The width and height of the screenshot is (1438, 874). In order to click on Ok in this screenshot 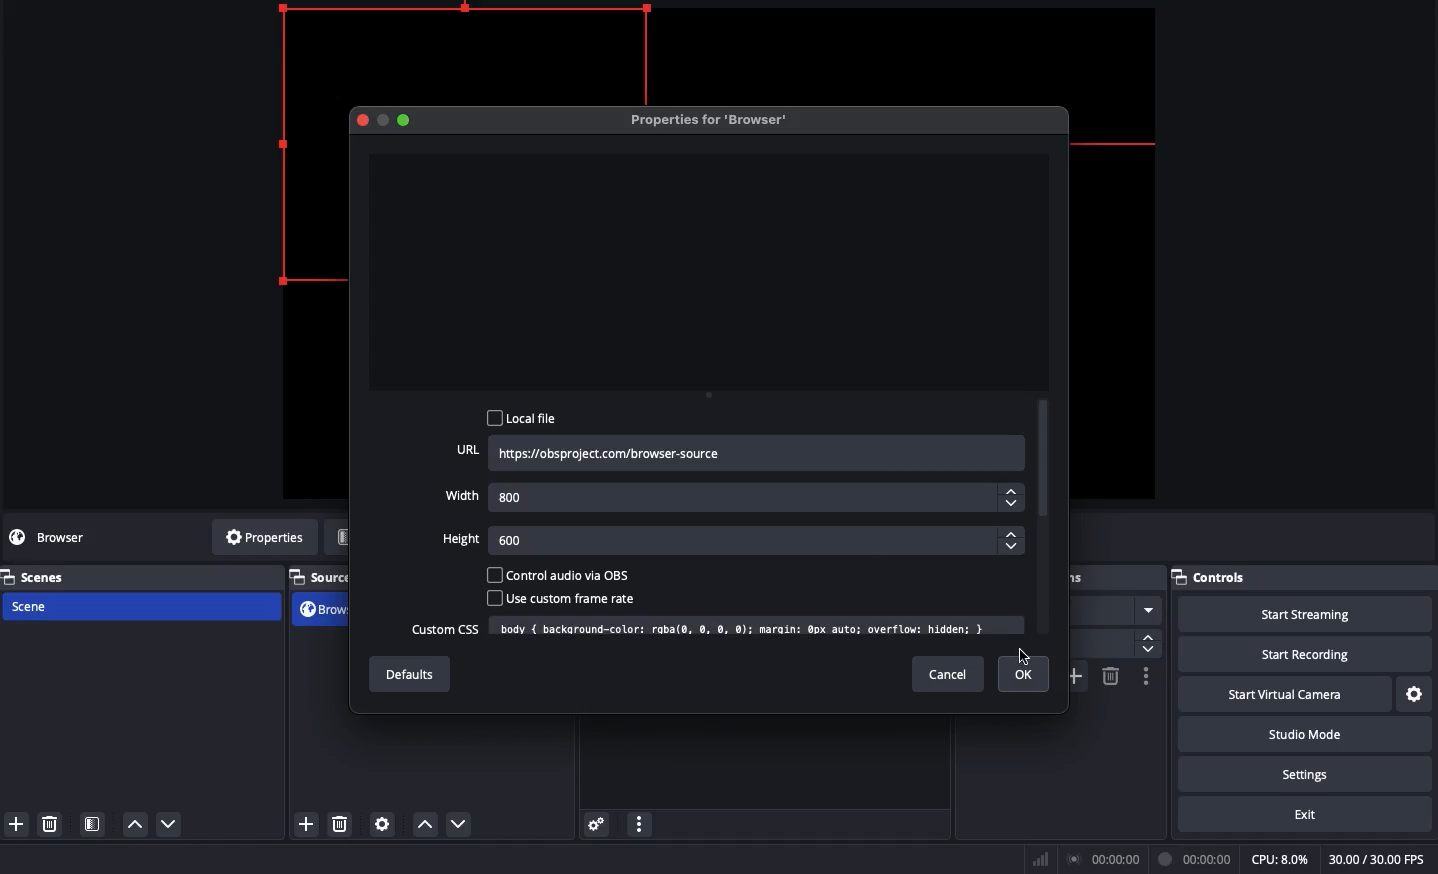, I will do `click(1025, 675)`.